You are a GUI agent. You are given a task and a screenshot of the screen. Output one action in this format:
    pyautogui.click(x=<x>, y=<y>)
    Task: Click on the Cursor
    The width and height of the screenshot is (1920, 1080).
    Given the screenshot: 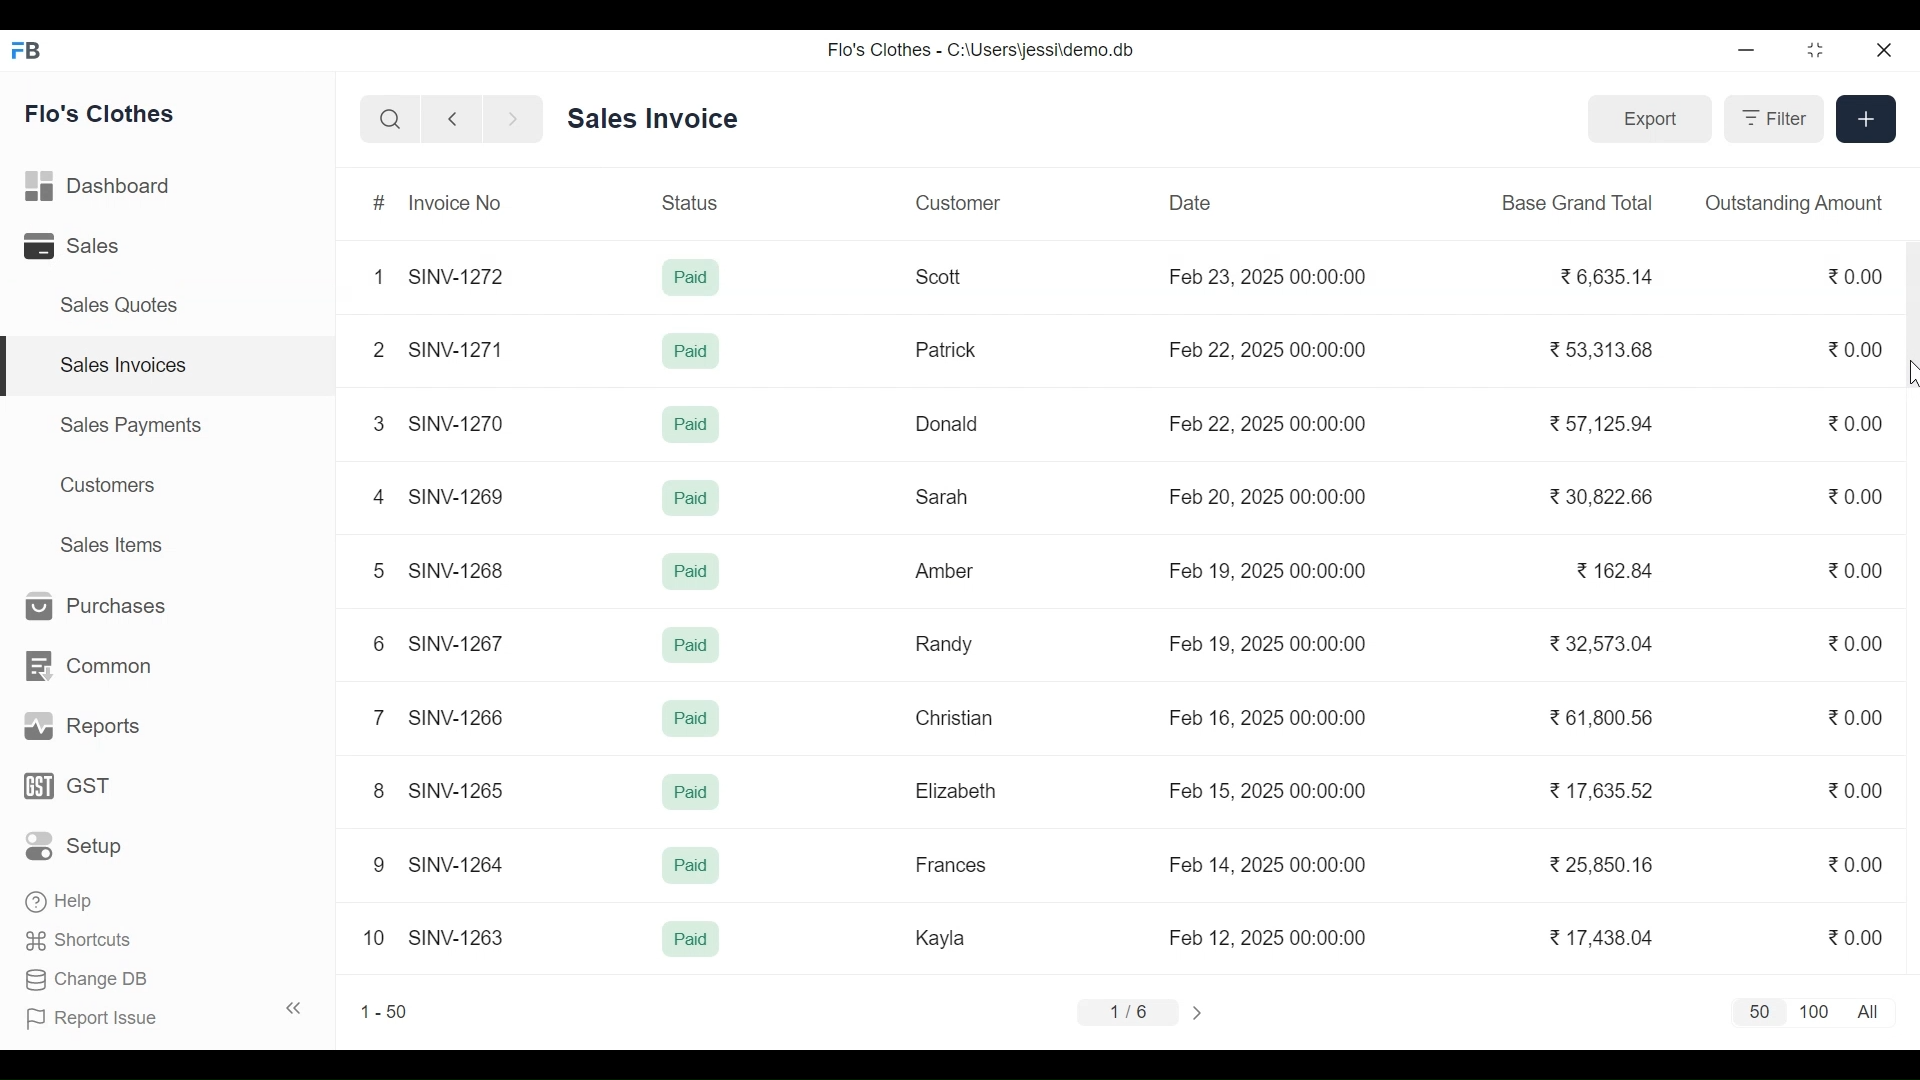 What is the action you would take?
    pyautogui.click(x=1908, y=373)
    